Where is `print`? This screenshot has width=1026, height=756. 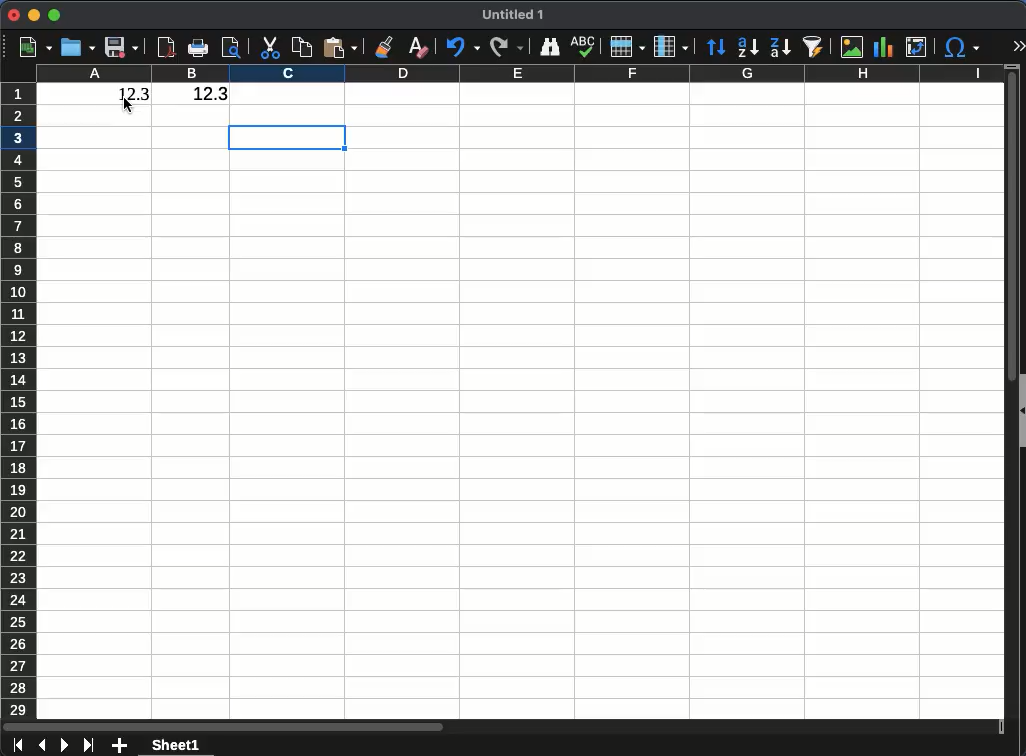
print is located at coordinates (199, 48).